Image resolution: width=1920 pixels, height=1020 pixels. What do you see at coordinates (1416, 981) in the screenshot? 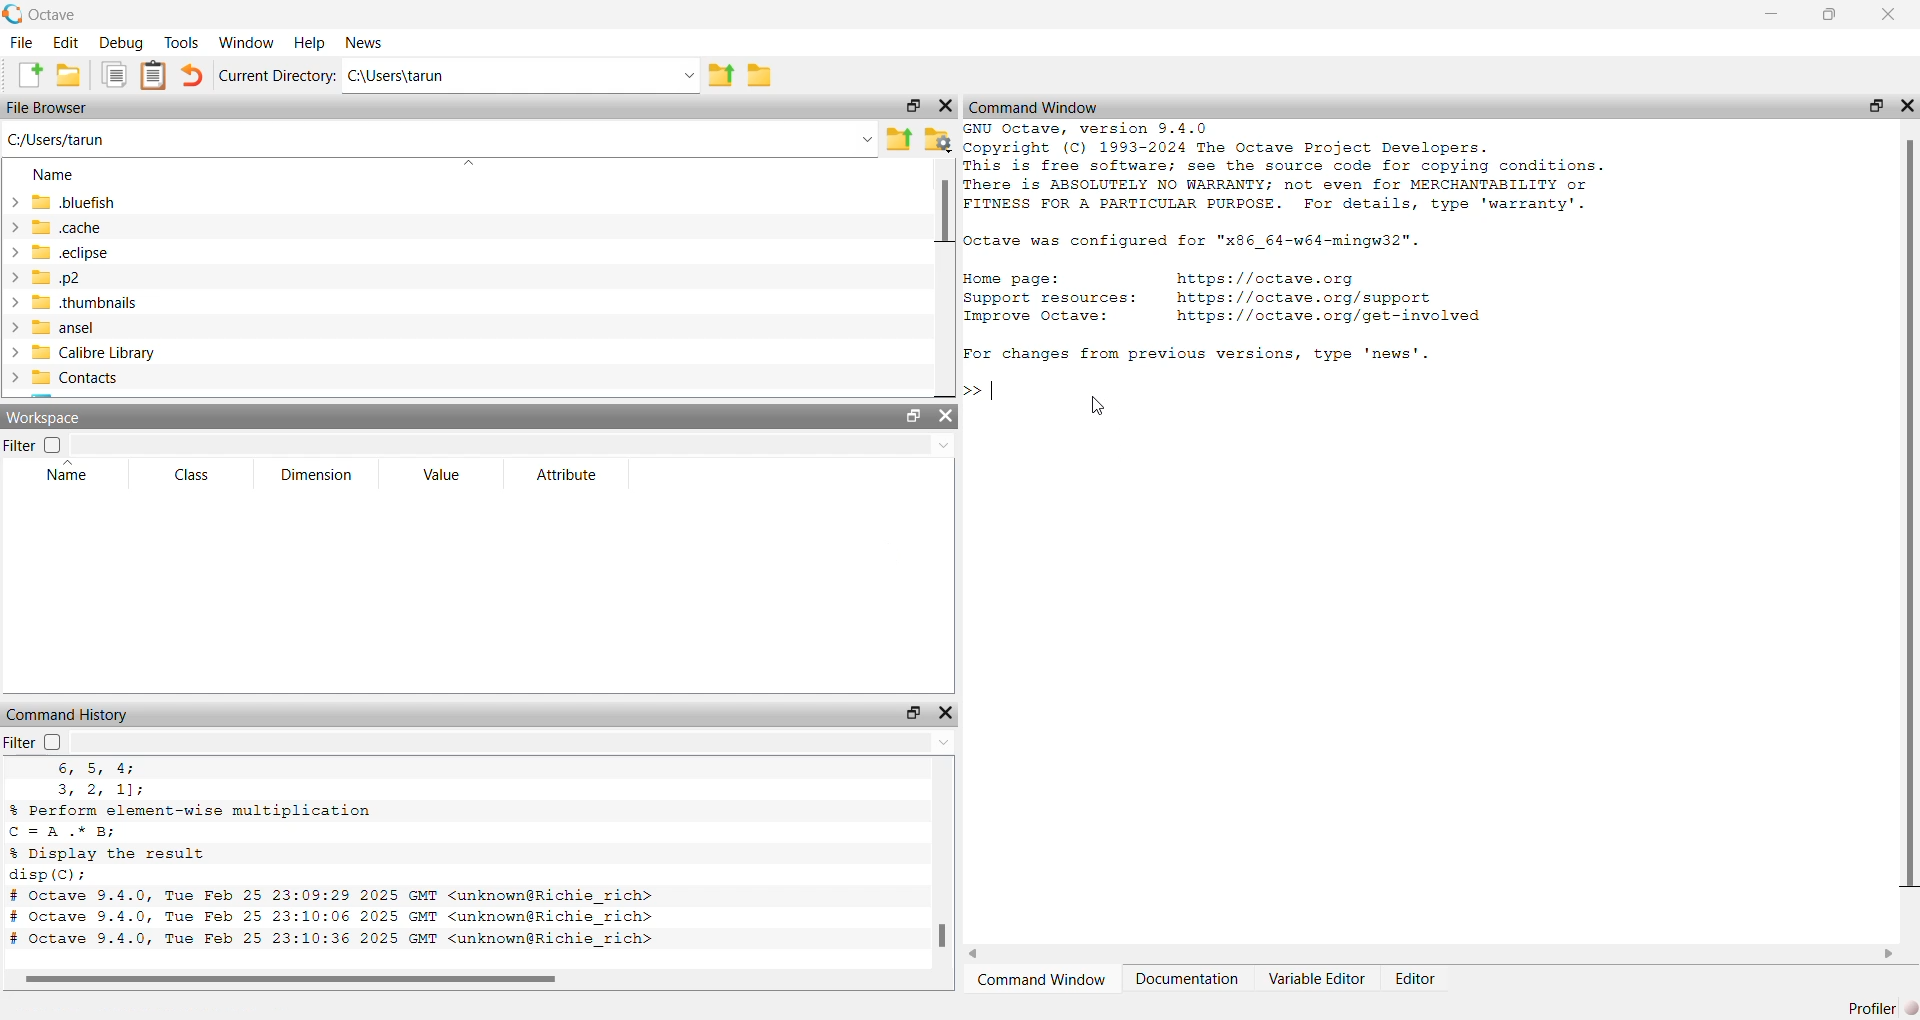
I see `Editor` at bounding box center [1416, 981].